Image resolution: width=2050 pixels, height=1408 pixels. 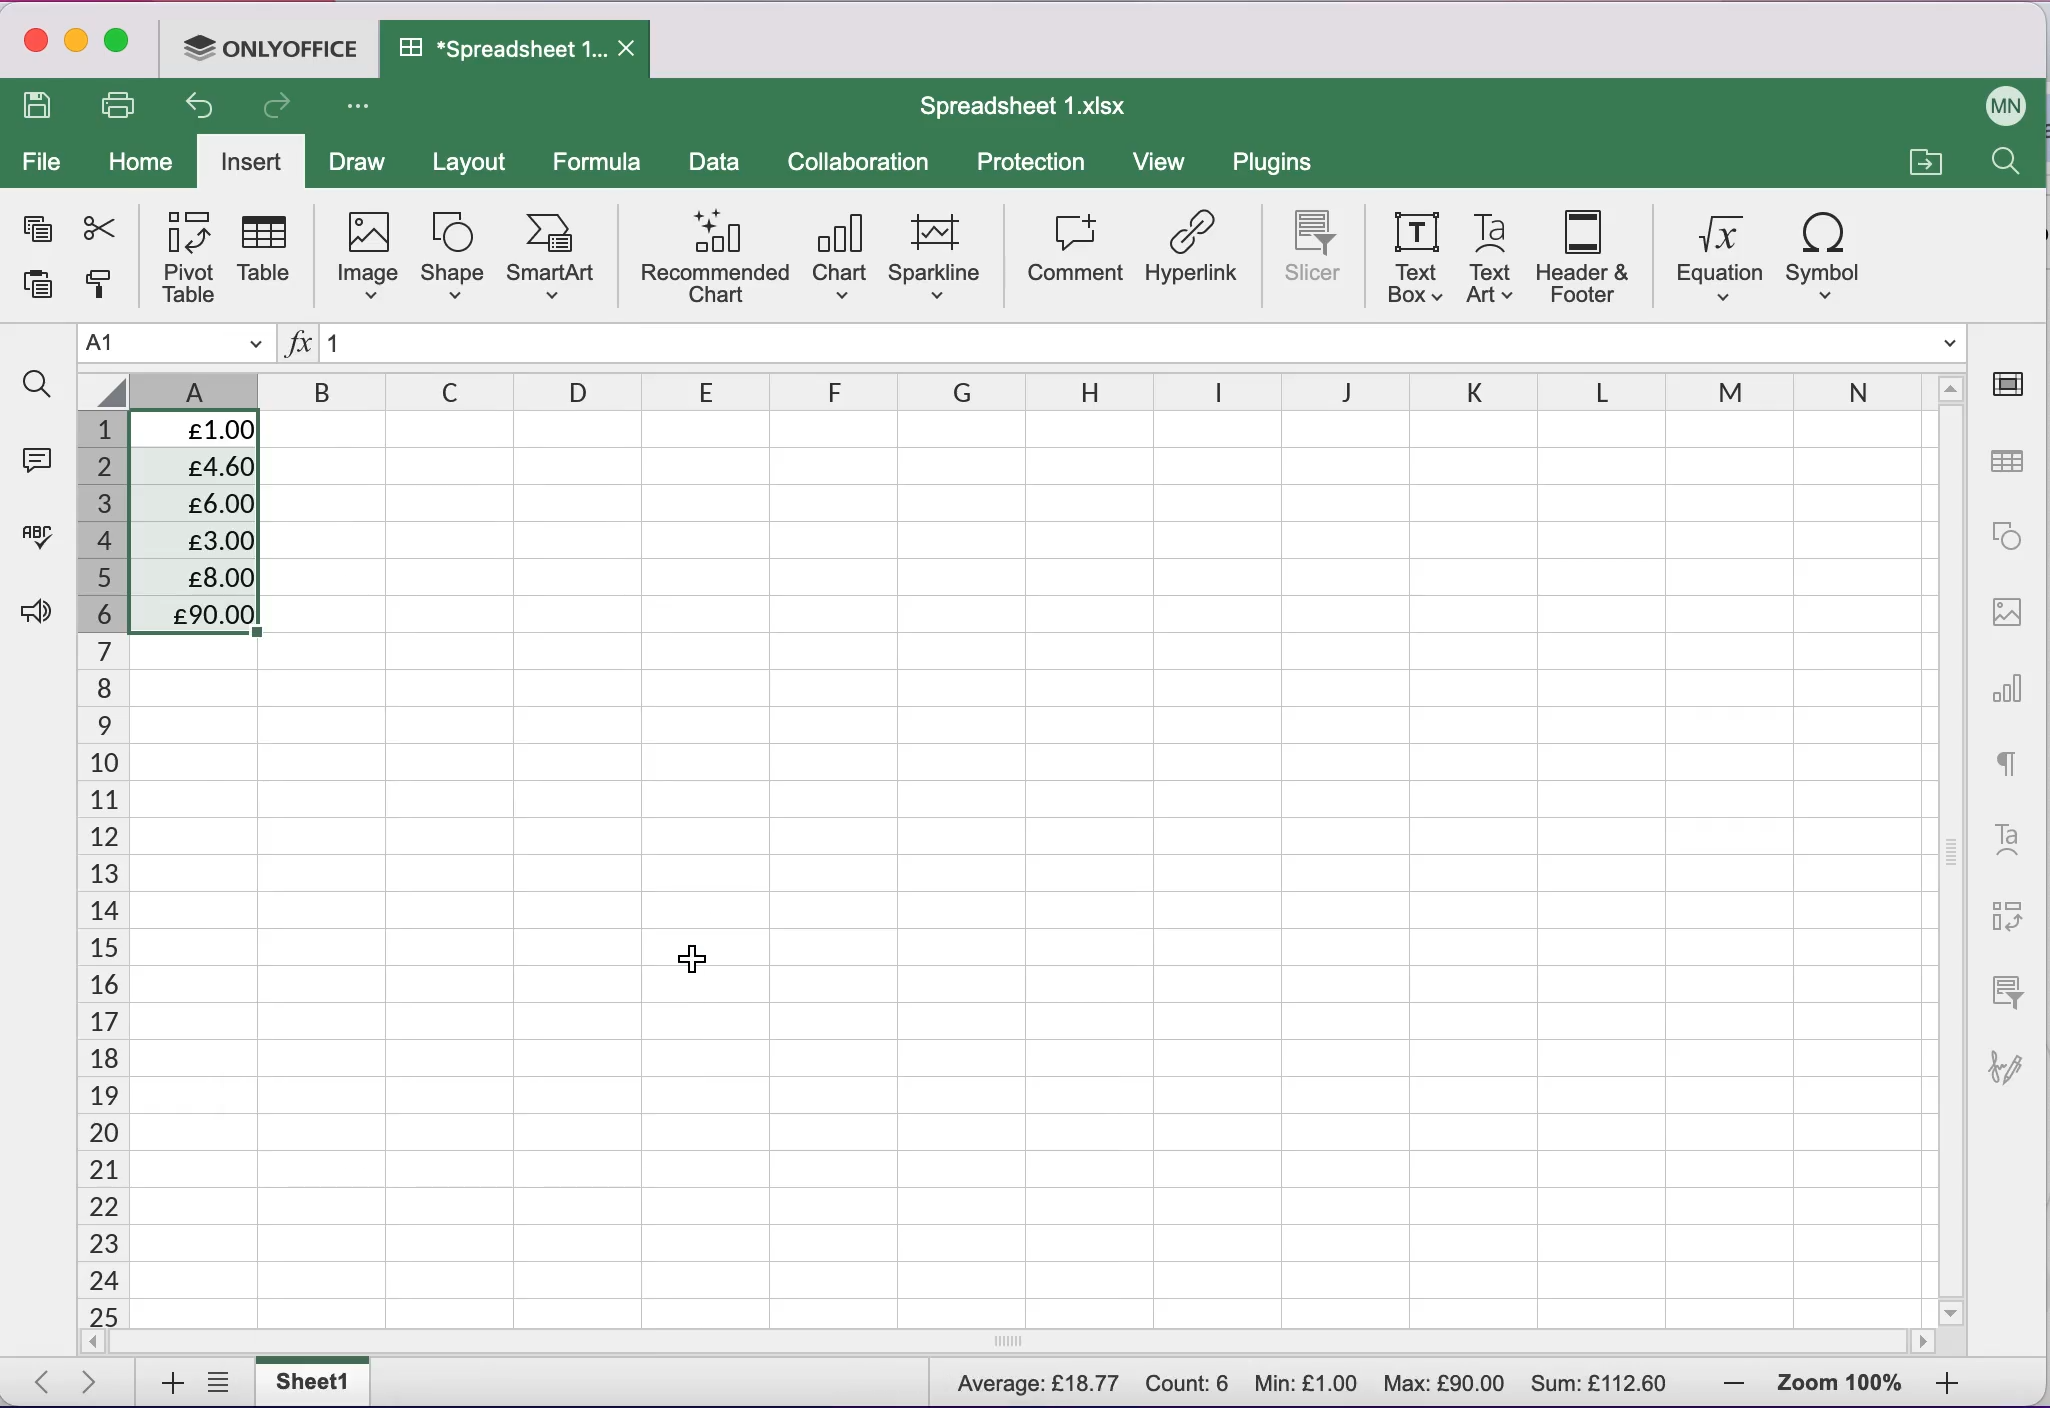 I want to click on copy, so click(x=35, y=230).